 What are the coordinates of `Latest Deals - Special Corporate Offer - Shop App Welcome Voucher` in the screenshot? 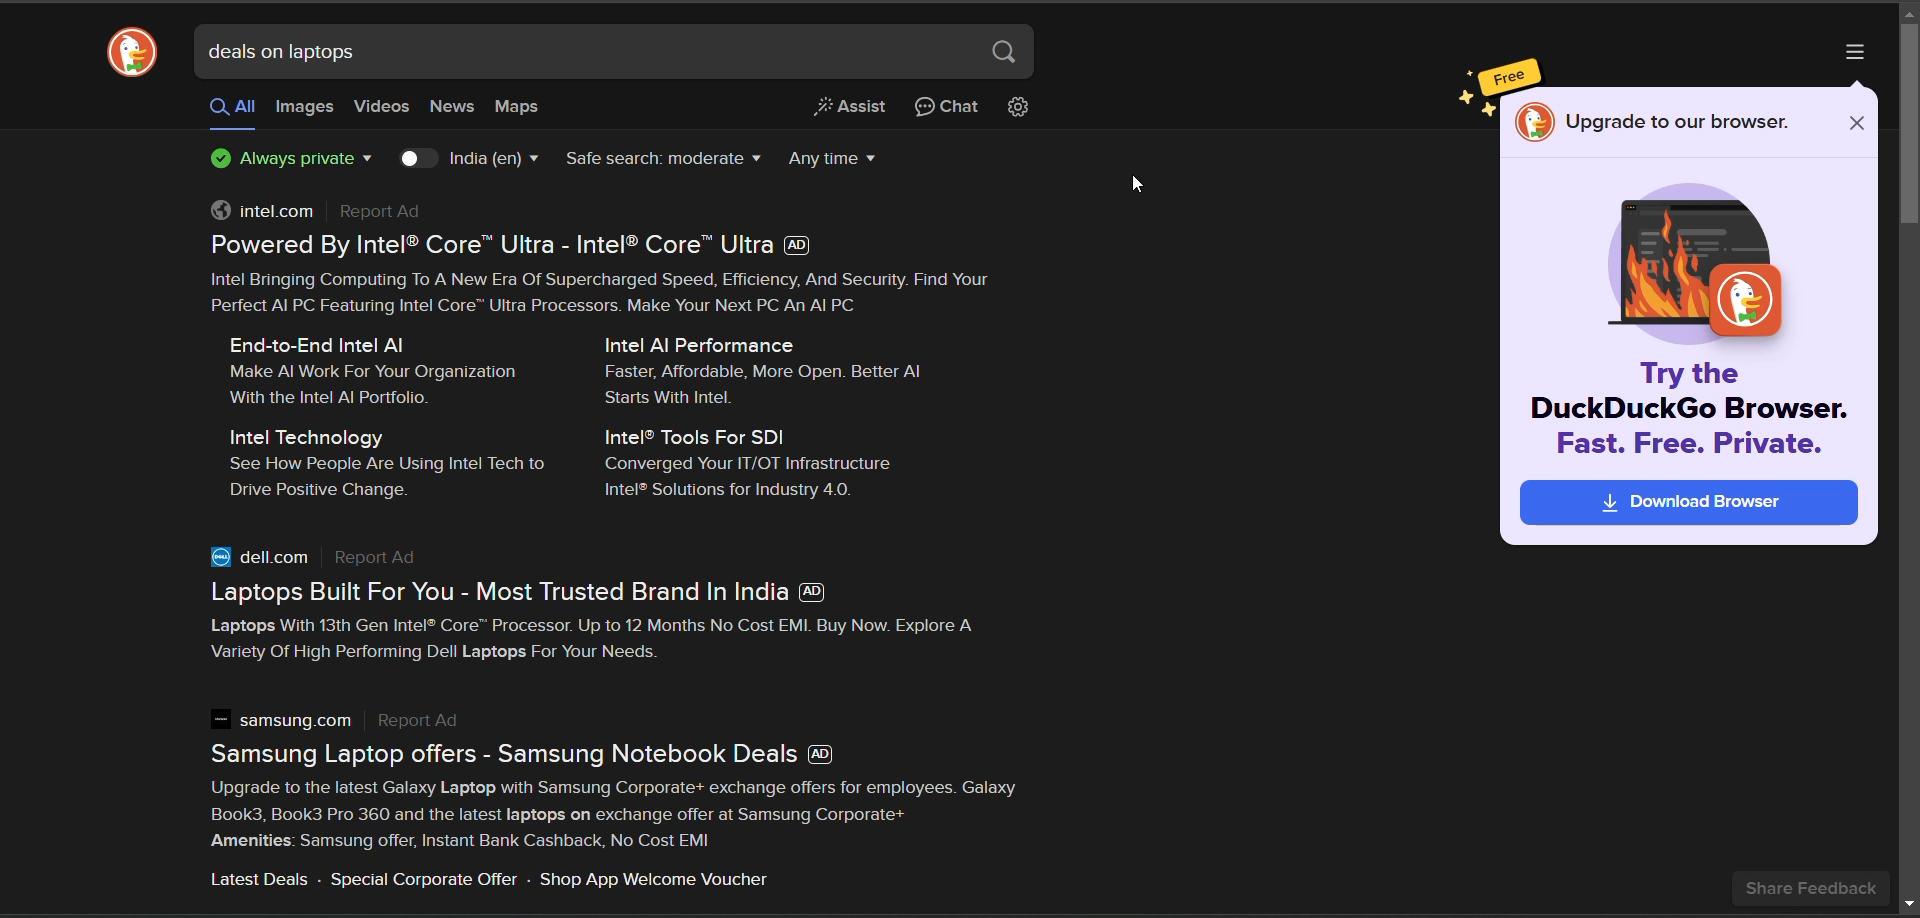 It's located at (489, 881).